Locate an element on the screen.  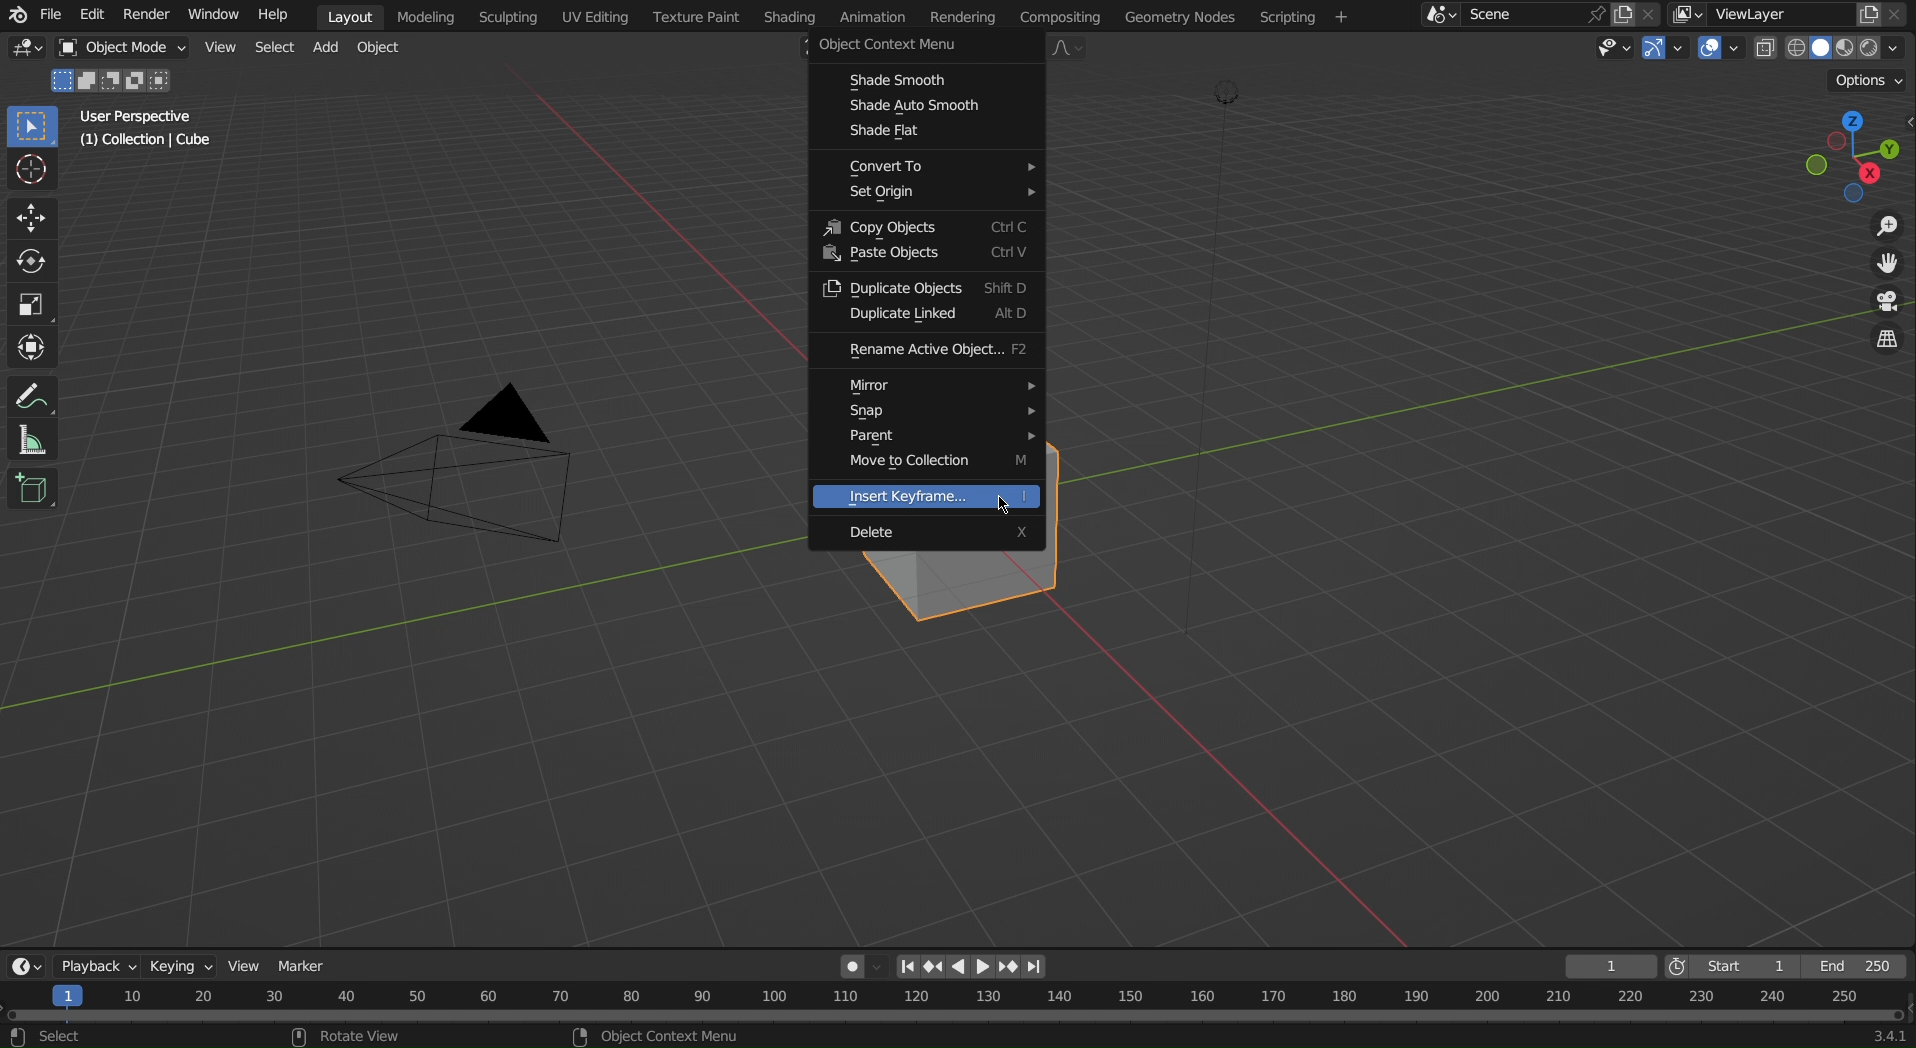
Auto Keying is located at coordinates (849, 966).